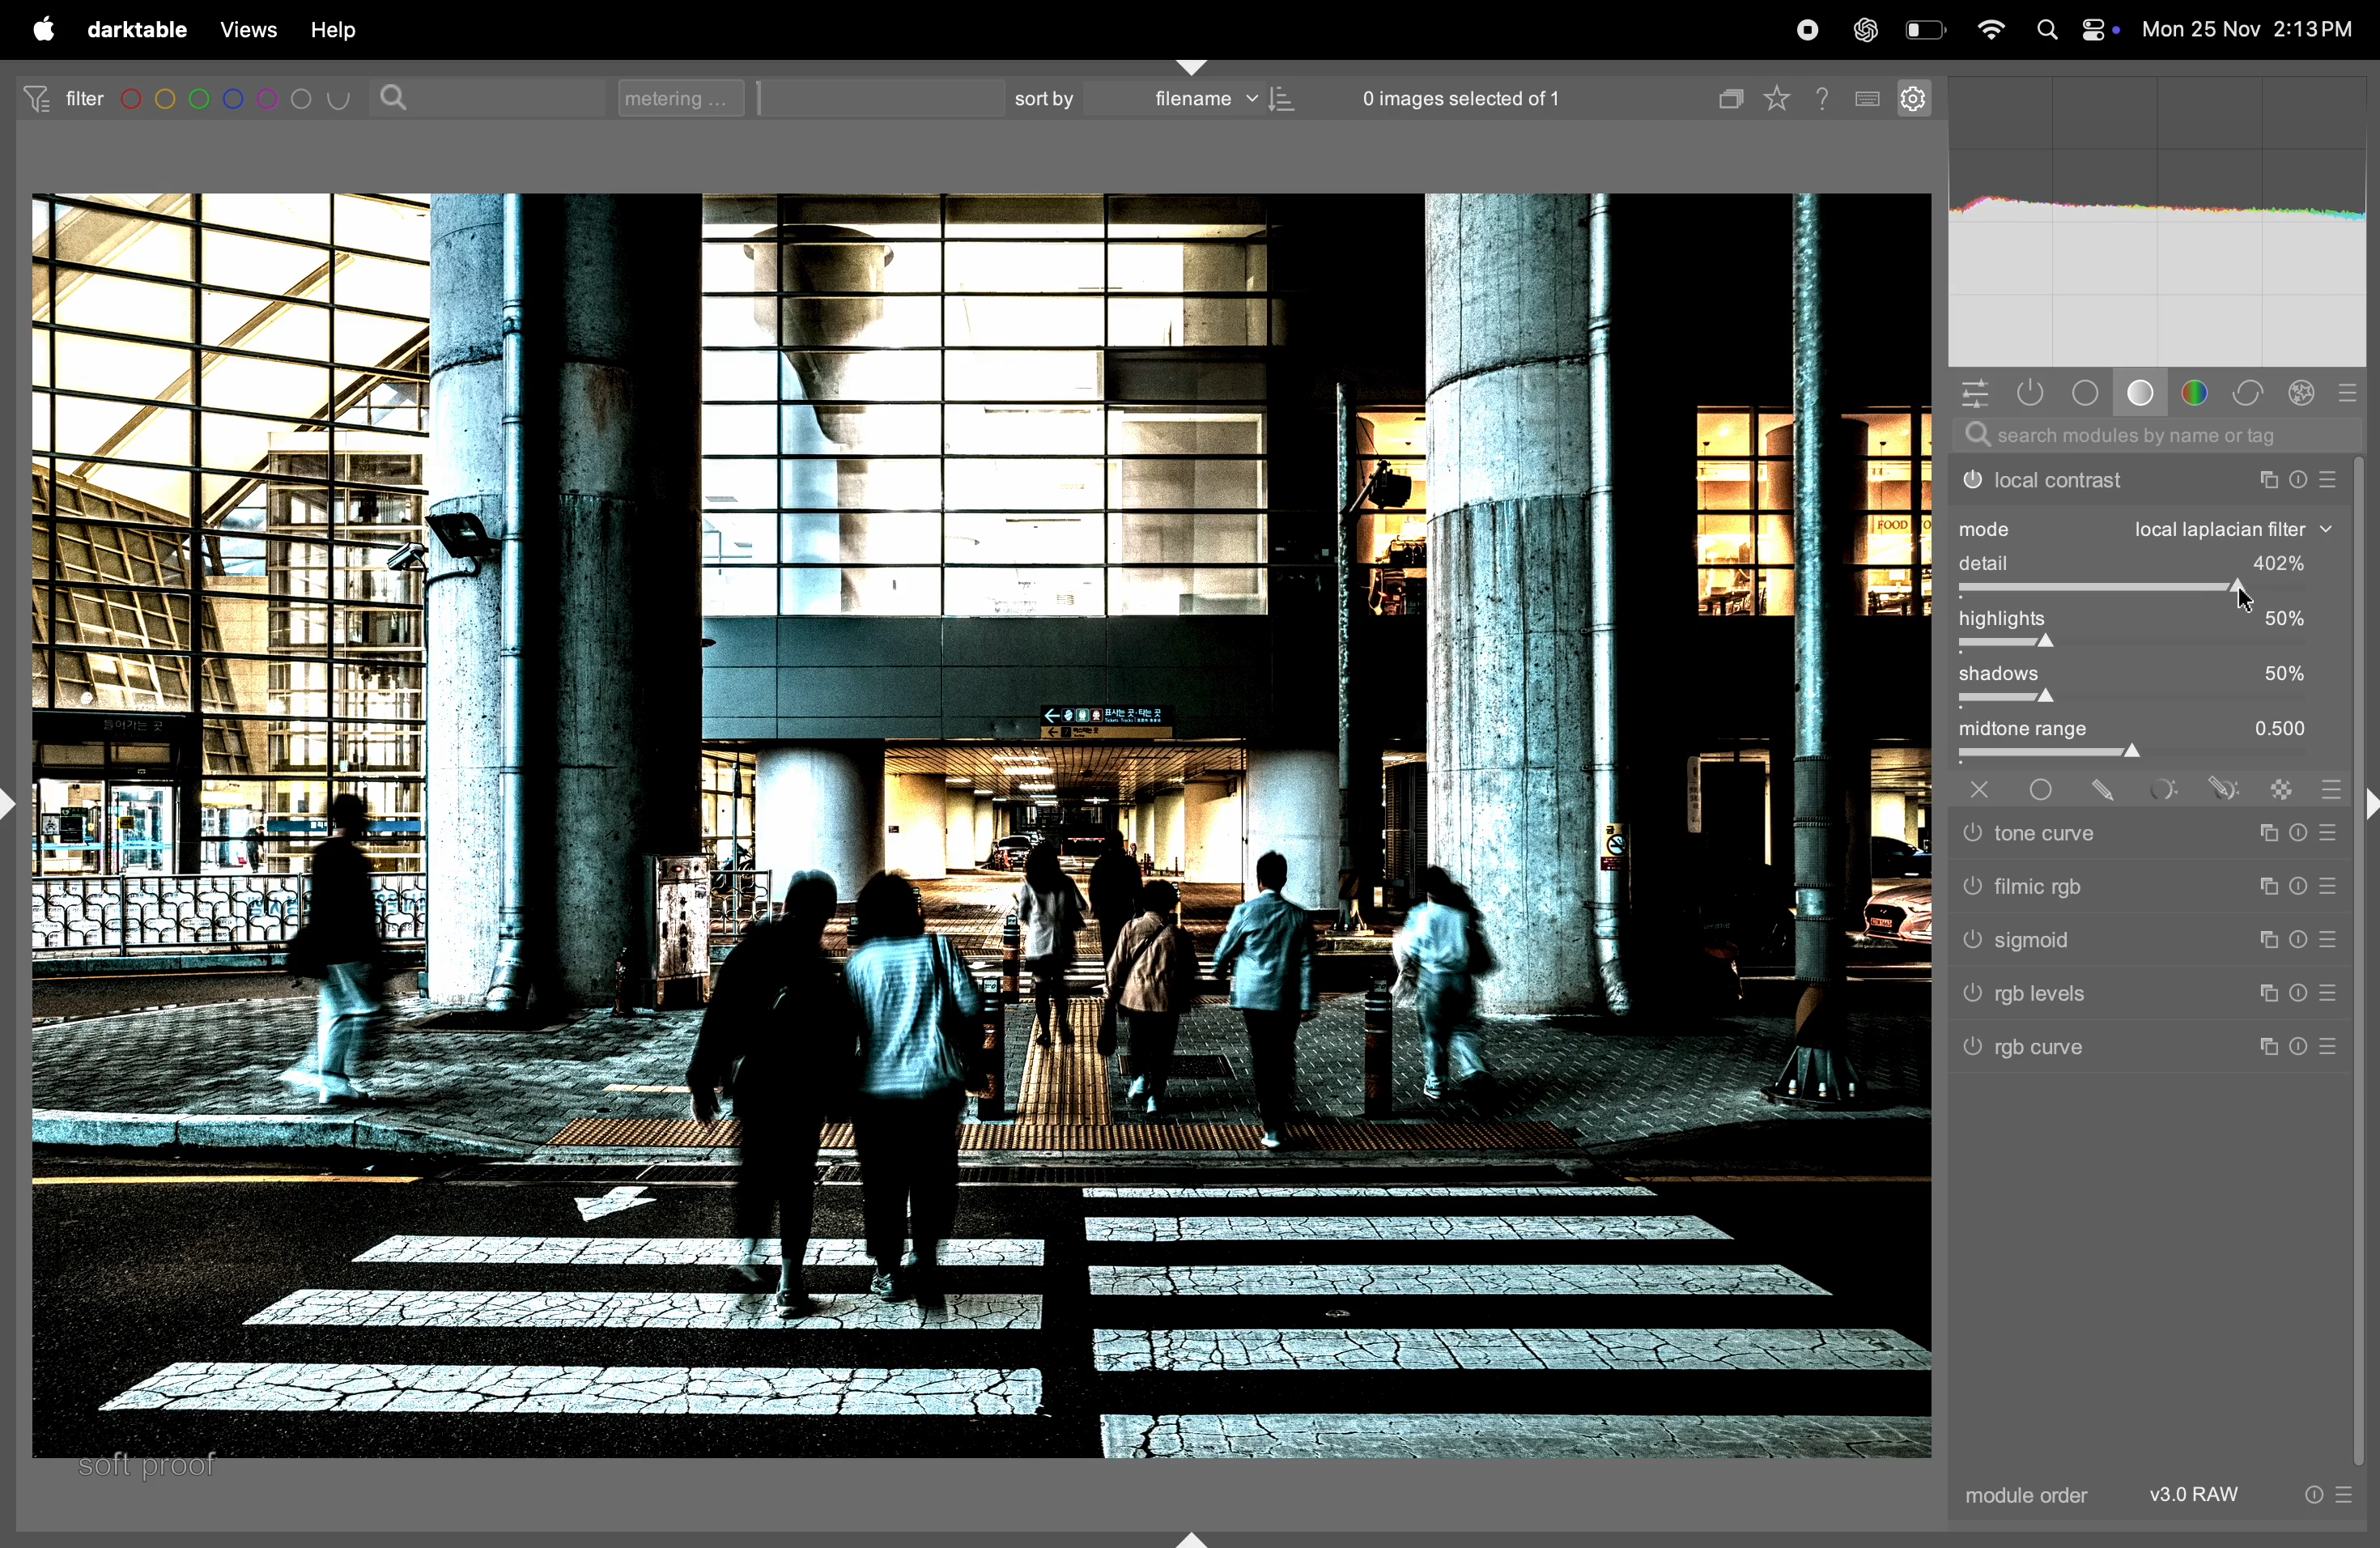 Image resolution: width=2380 pixels, height=1548 pixels. What do you see at coordinates (1985, 789) in the screenshot?
I see `off` at bounding box center [1985, 789].